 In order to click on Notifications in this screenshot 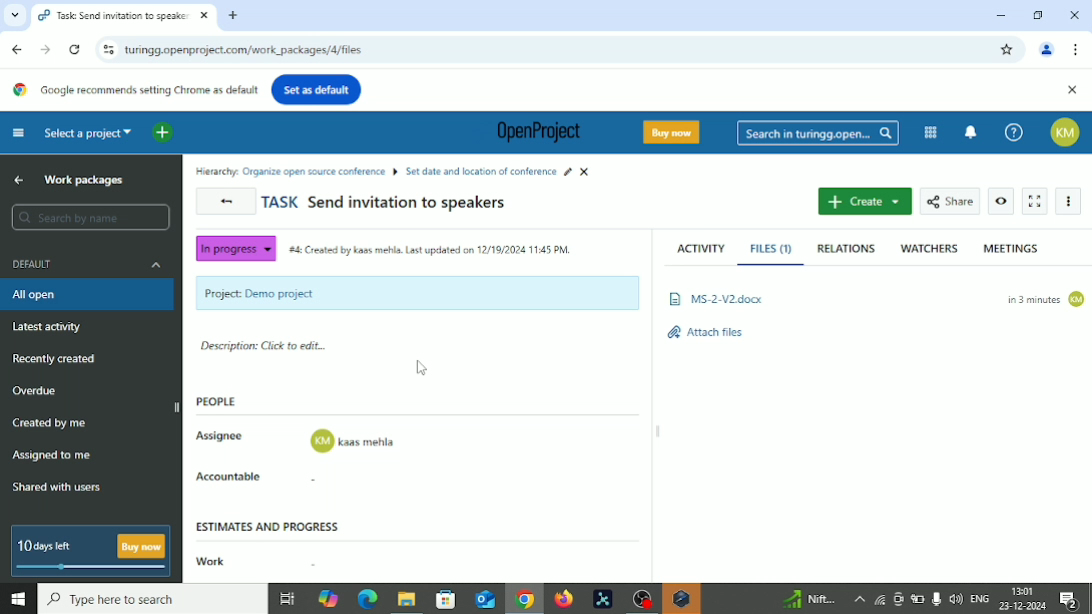, I will do `click(1075, 600)`.